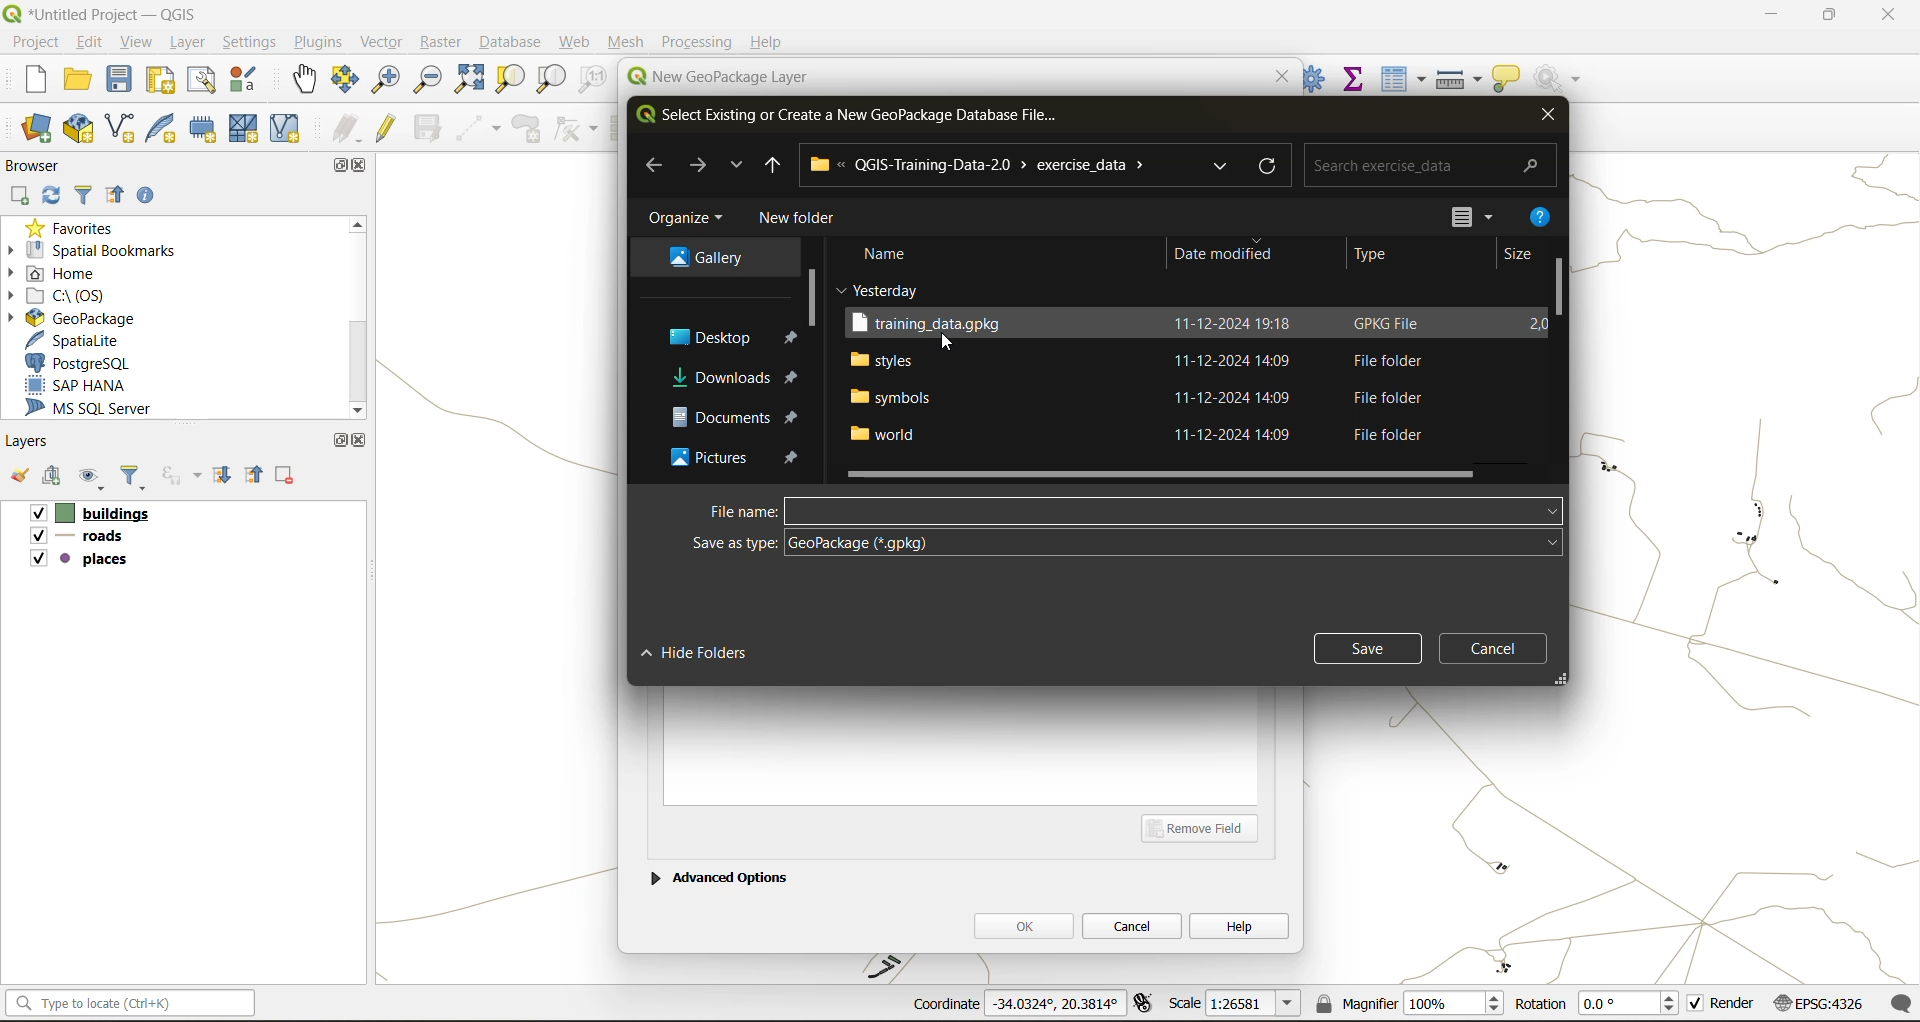 The height and width of the screenshot is (1022, 1920). I want to click on Up arrow, so click(772, 165).